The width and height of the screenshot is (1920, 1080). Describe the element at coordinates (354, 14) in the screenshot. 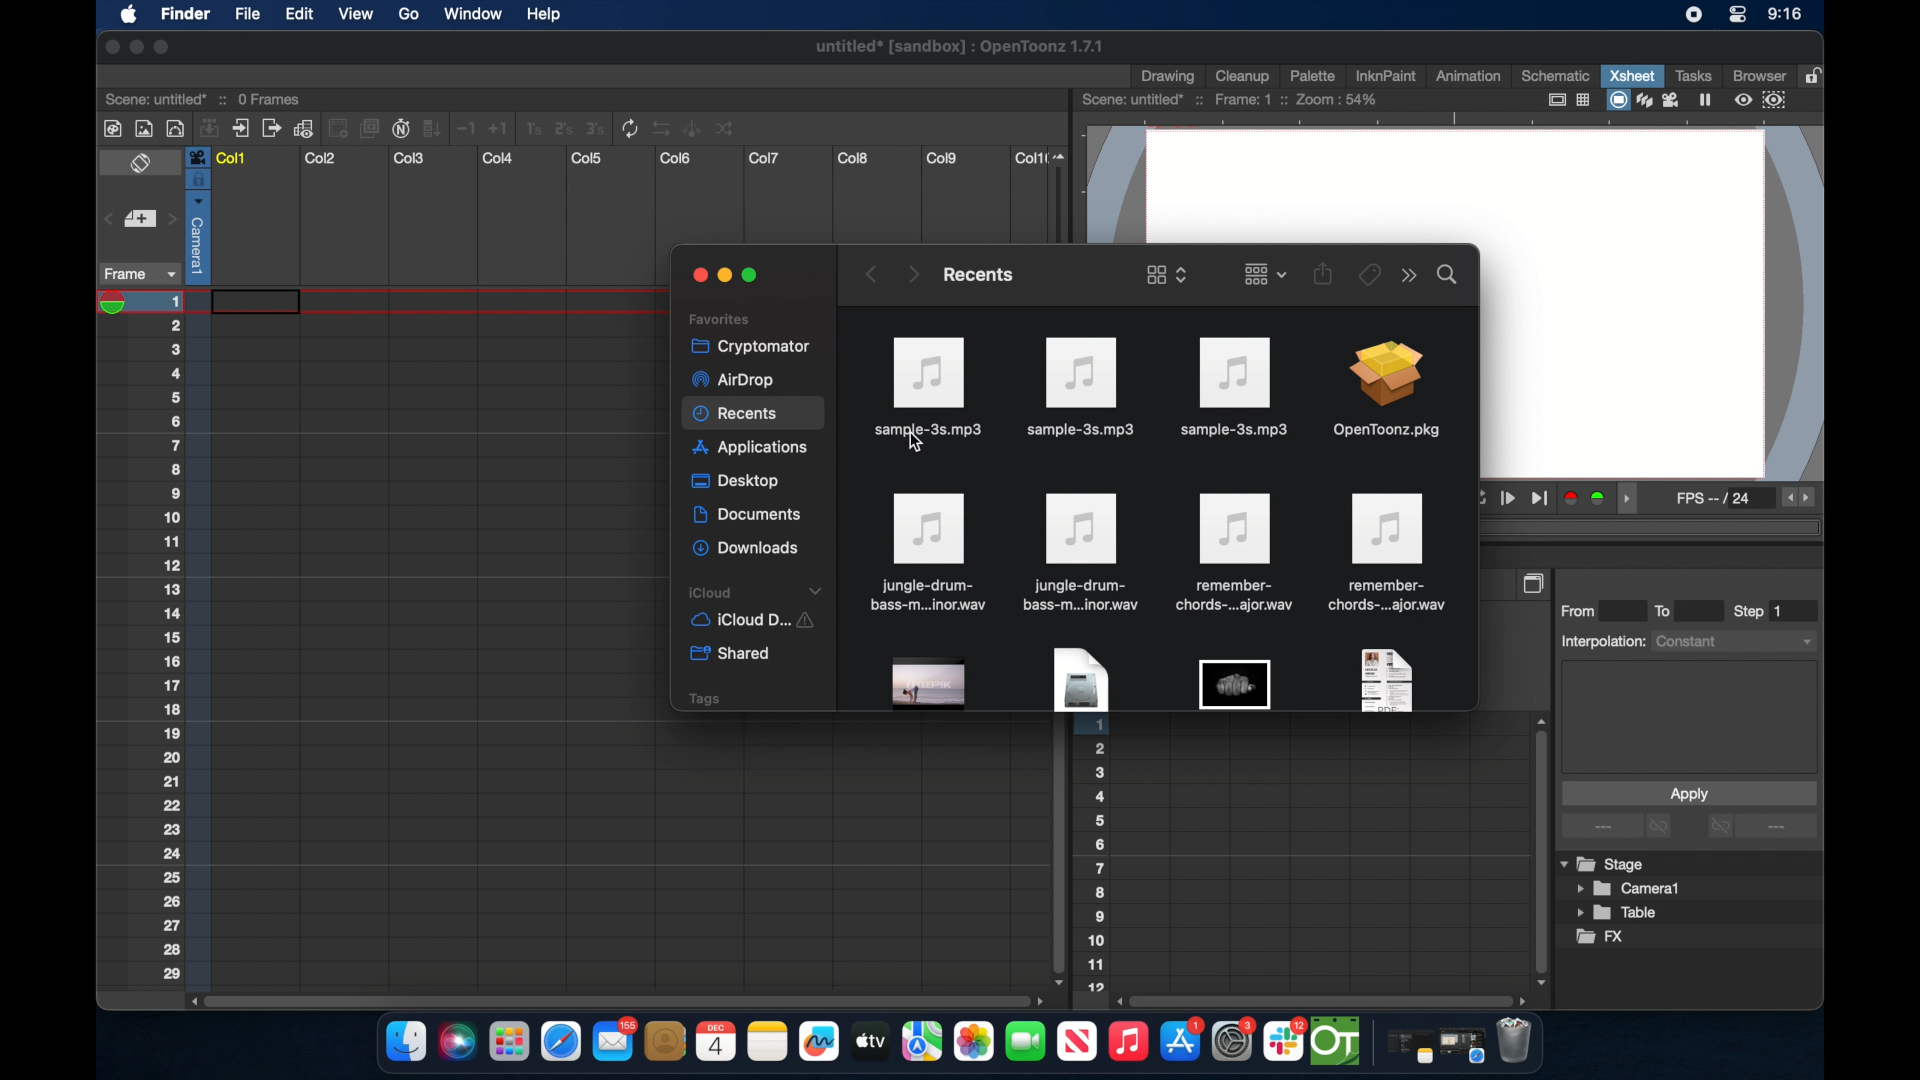

I see `view` at that location.